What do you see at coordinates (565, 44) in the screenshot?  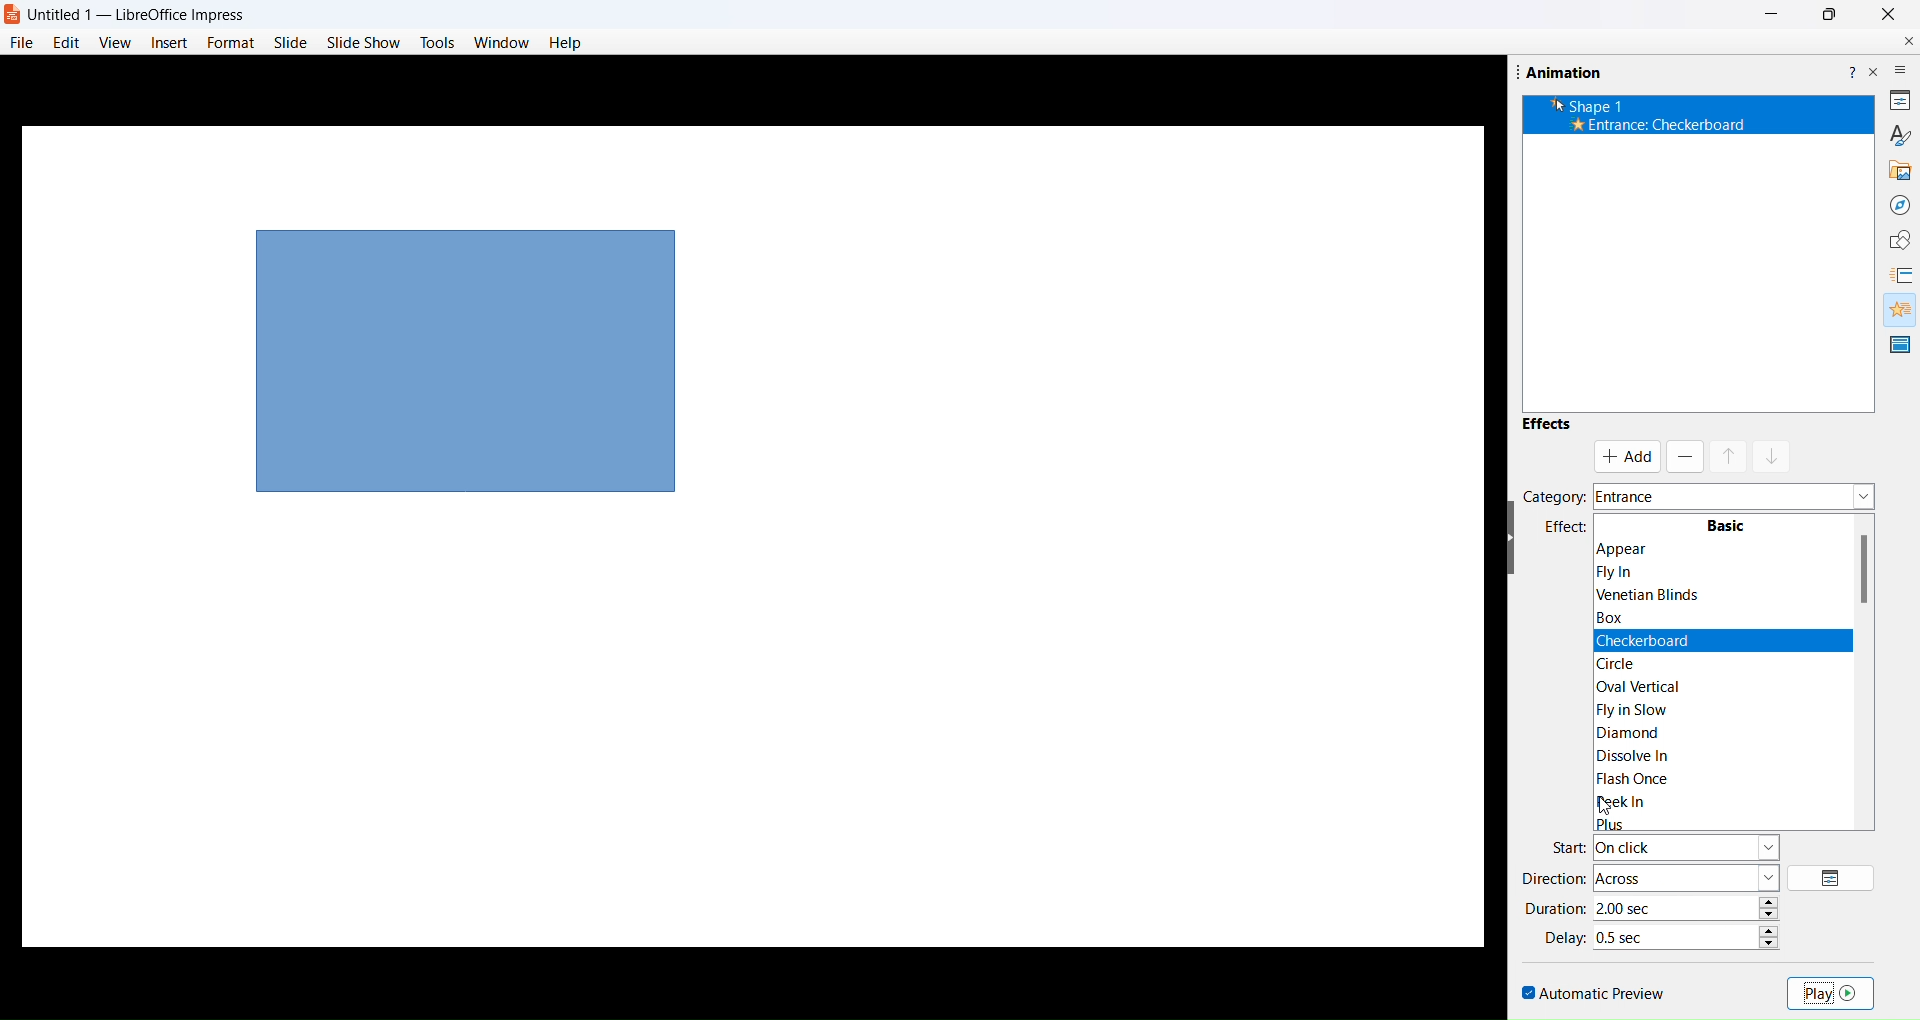 I see `help` at bounding box center [565, 44].